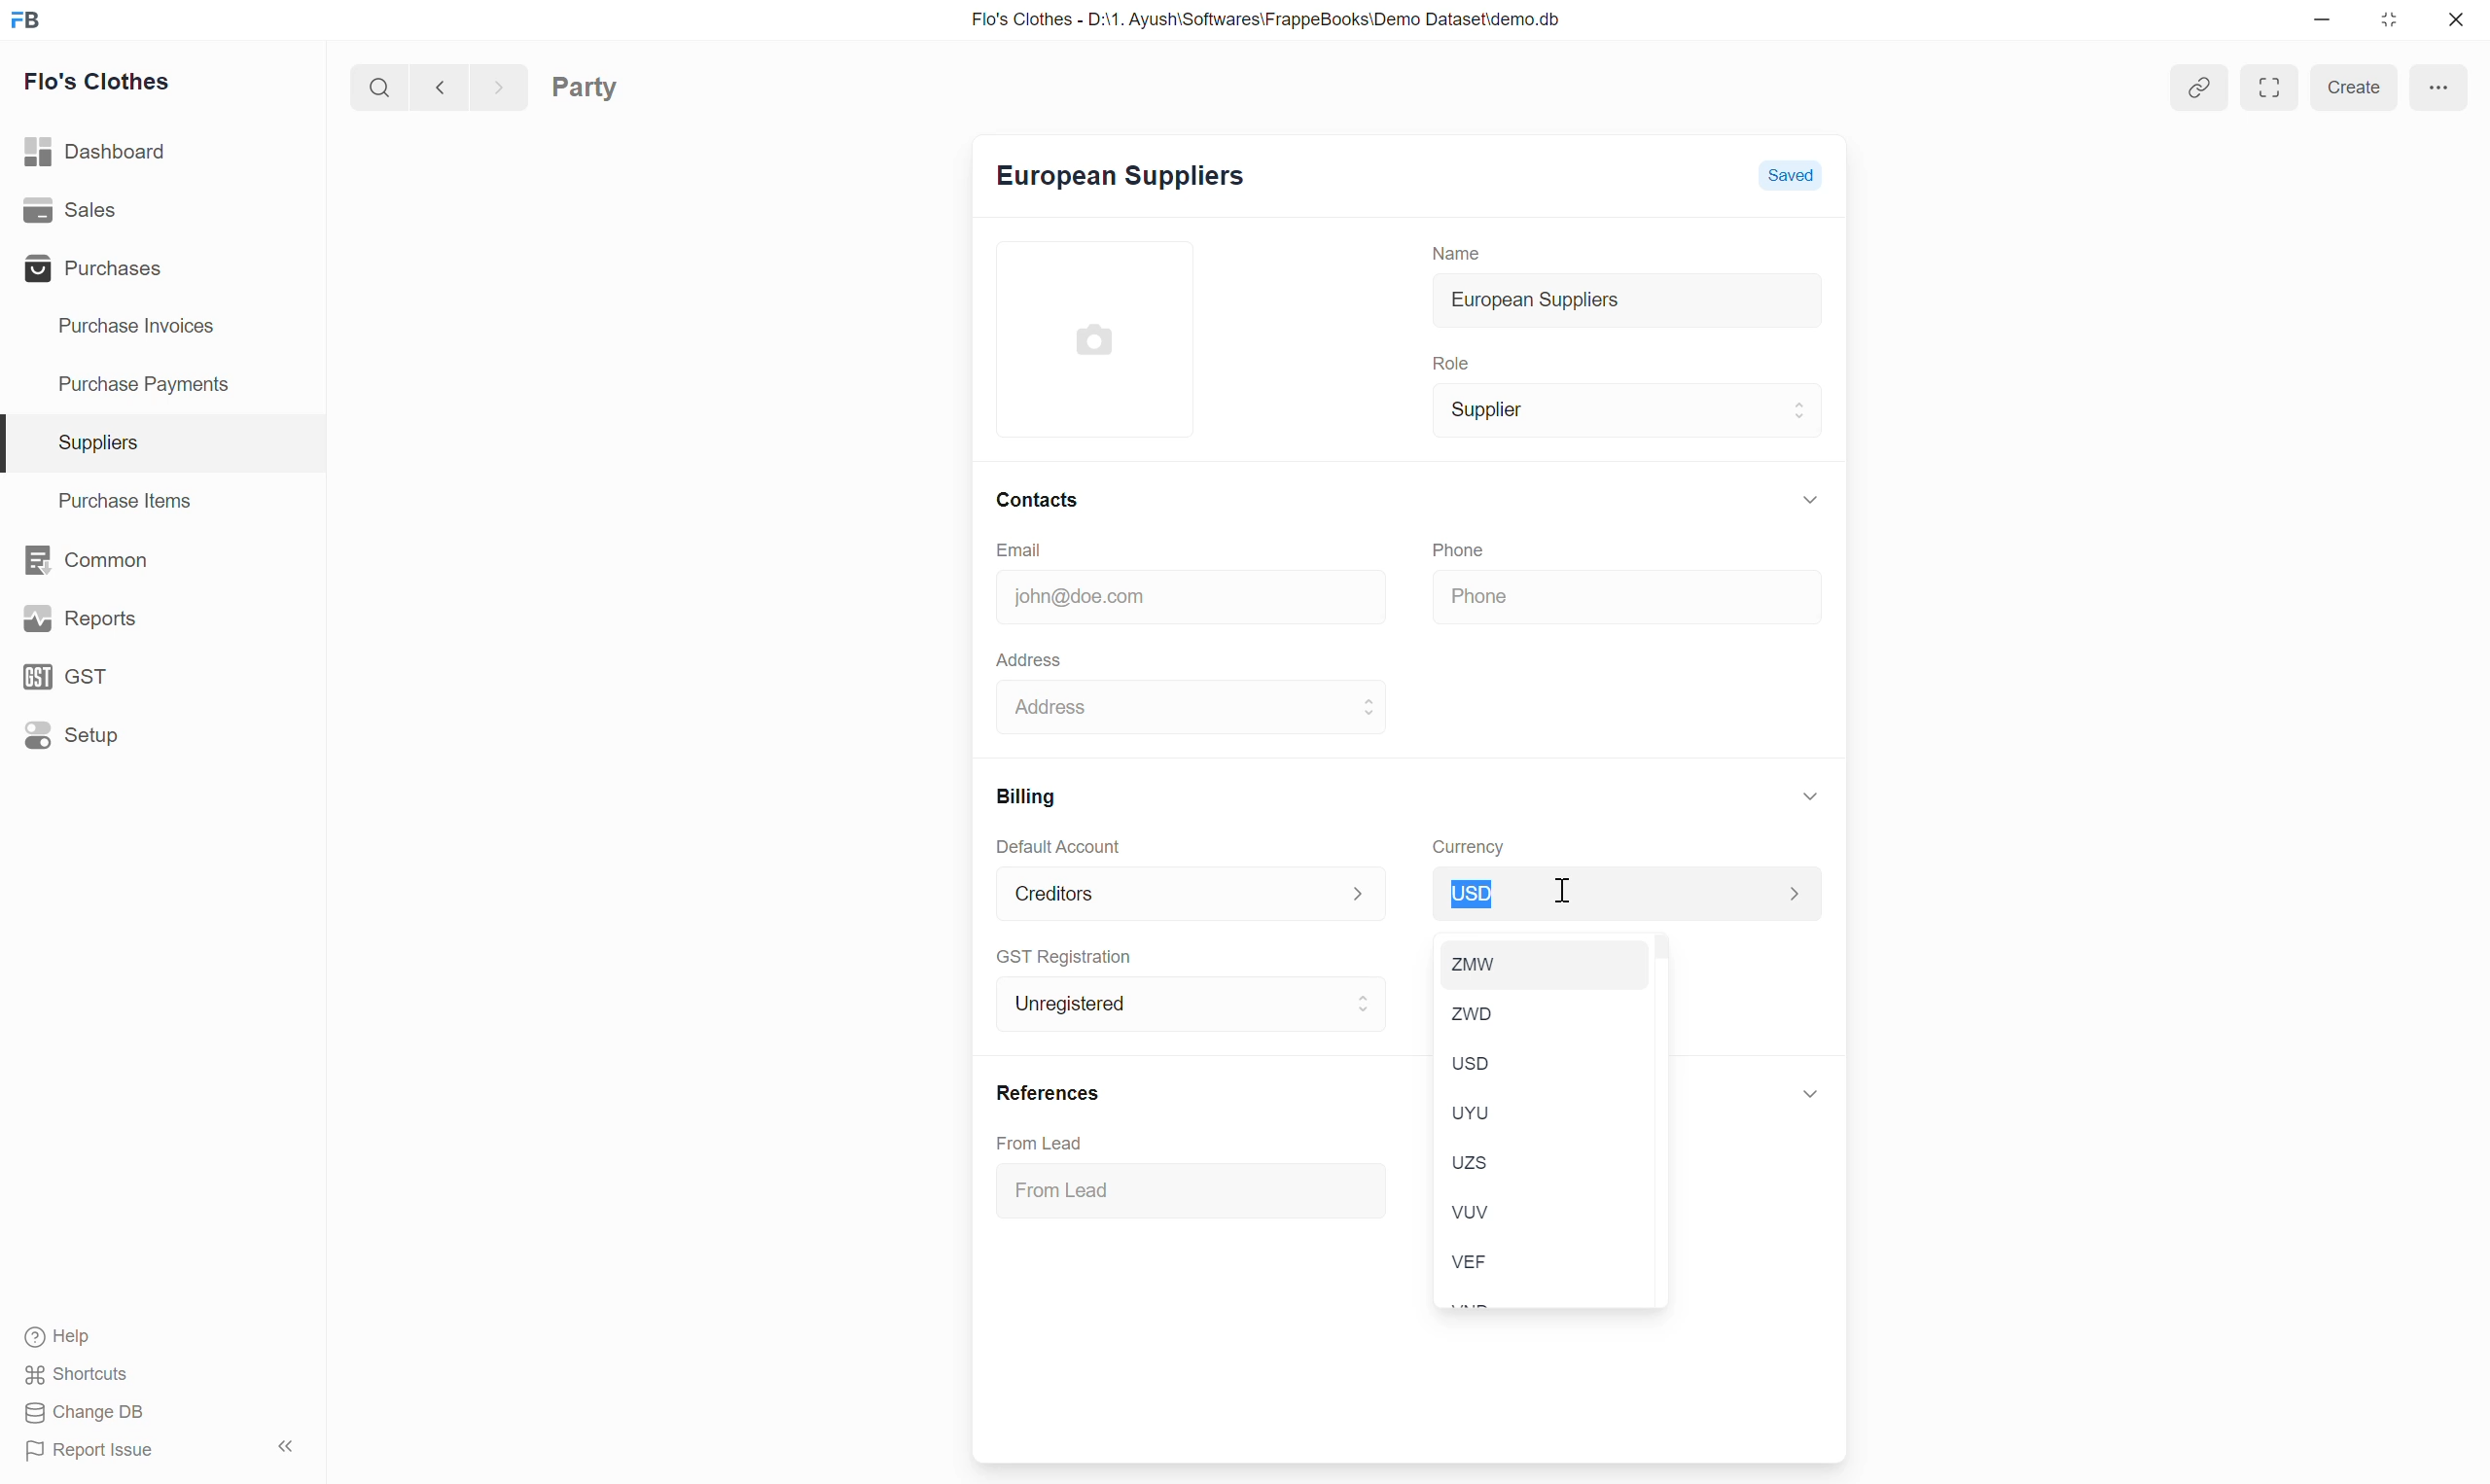 The width and height of the screenshot is (2490, 1484). What do you see at coordinates (1474, 1164) in the screenshot?
I see `uzs` at bounding box center [1474, 1164].